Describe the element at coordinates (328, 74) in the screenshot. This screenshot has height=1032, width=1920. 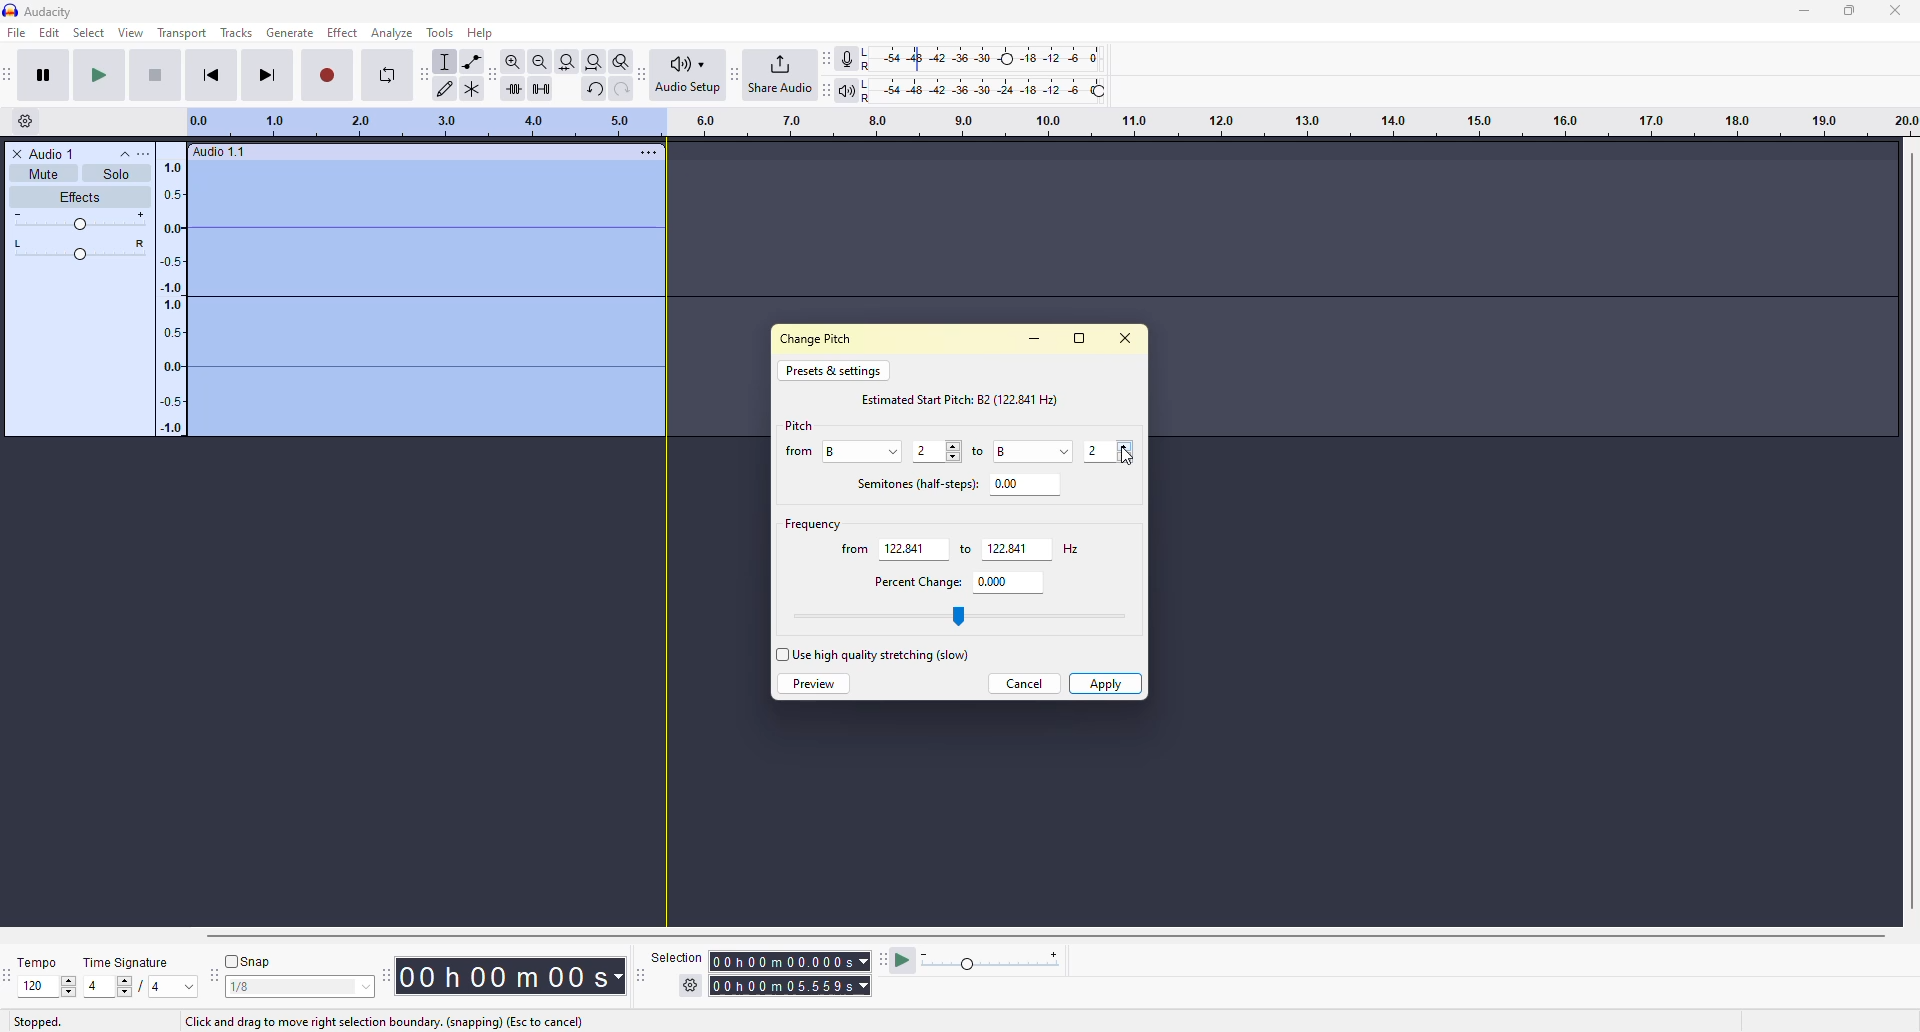
I see `record` at that location.